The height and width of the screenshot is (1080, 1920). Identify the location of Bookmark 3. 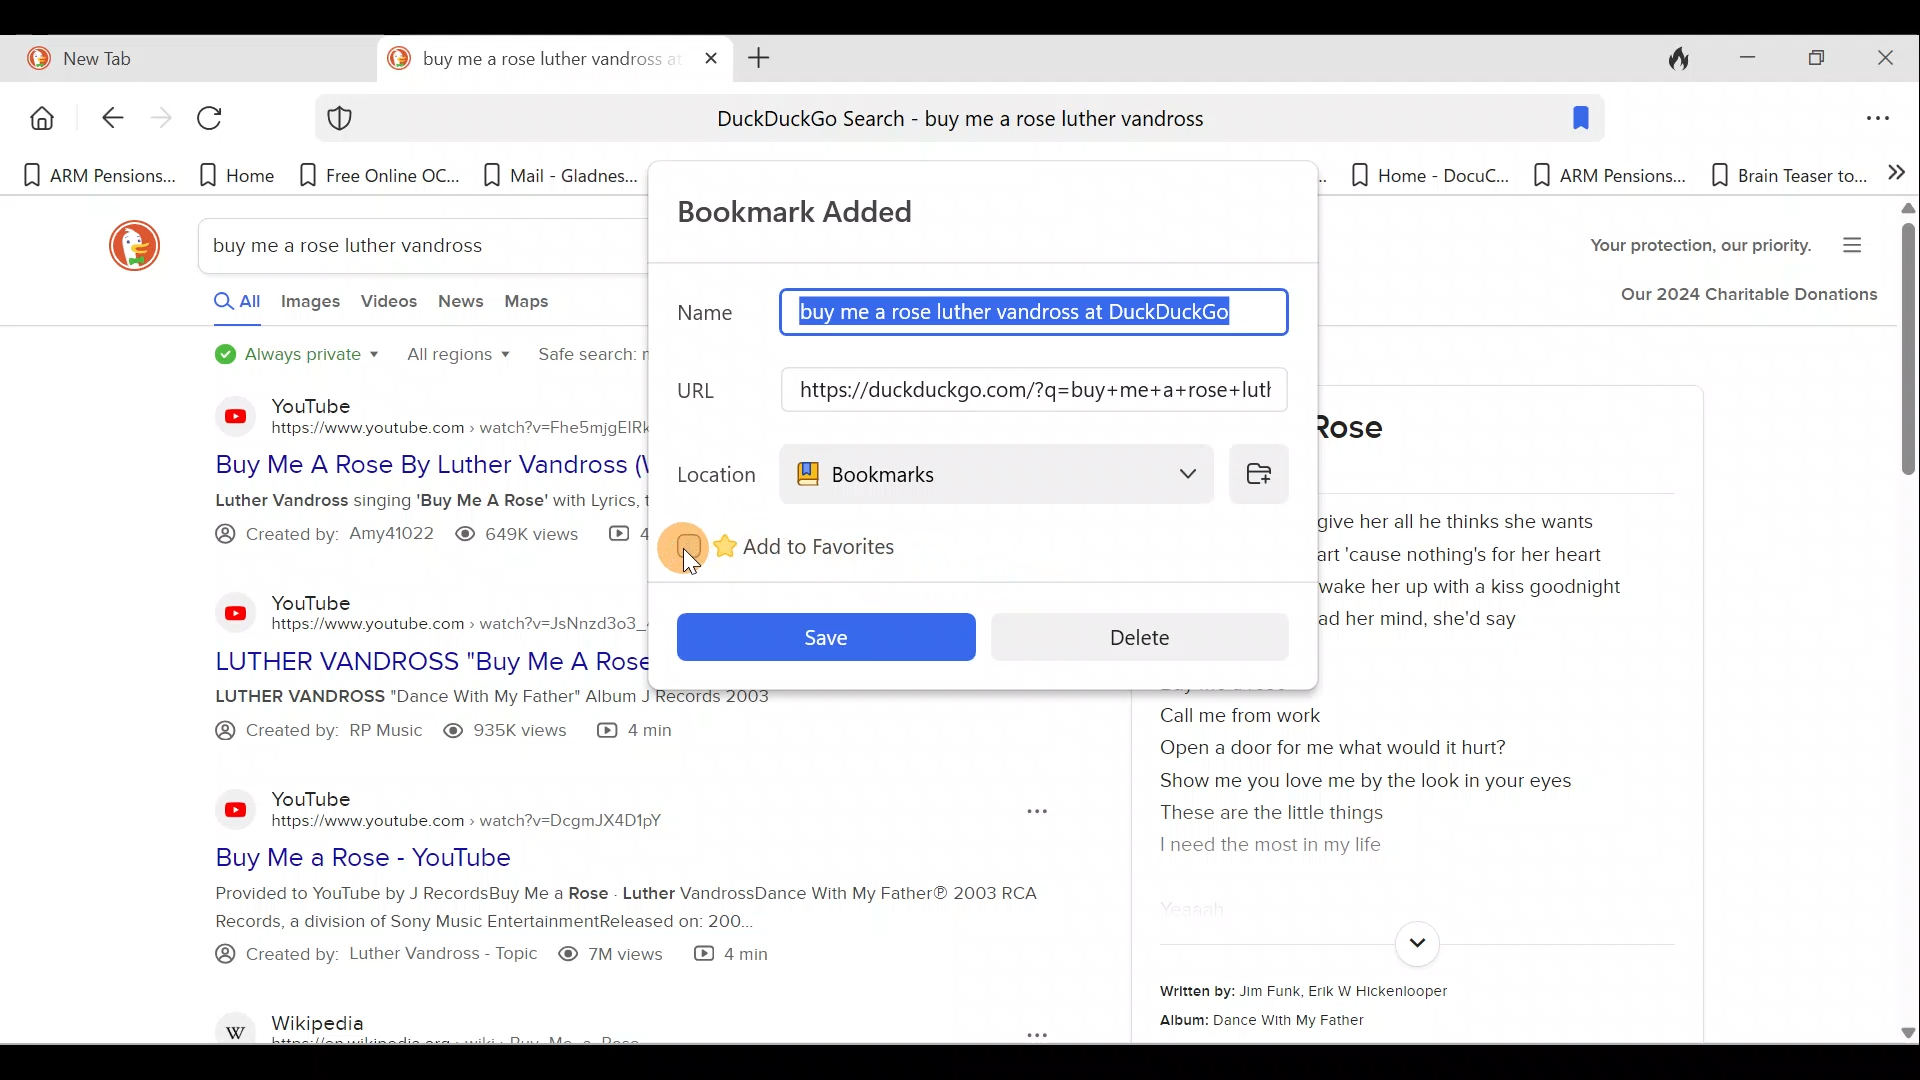
(383, 175).